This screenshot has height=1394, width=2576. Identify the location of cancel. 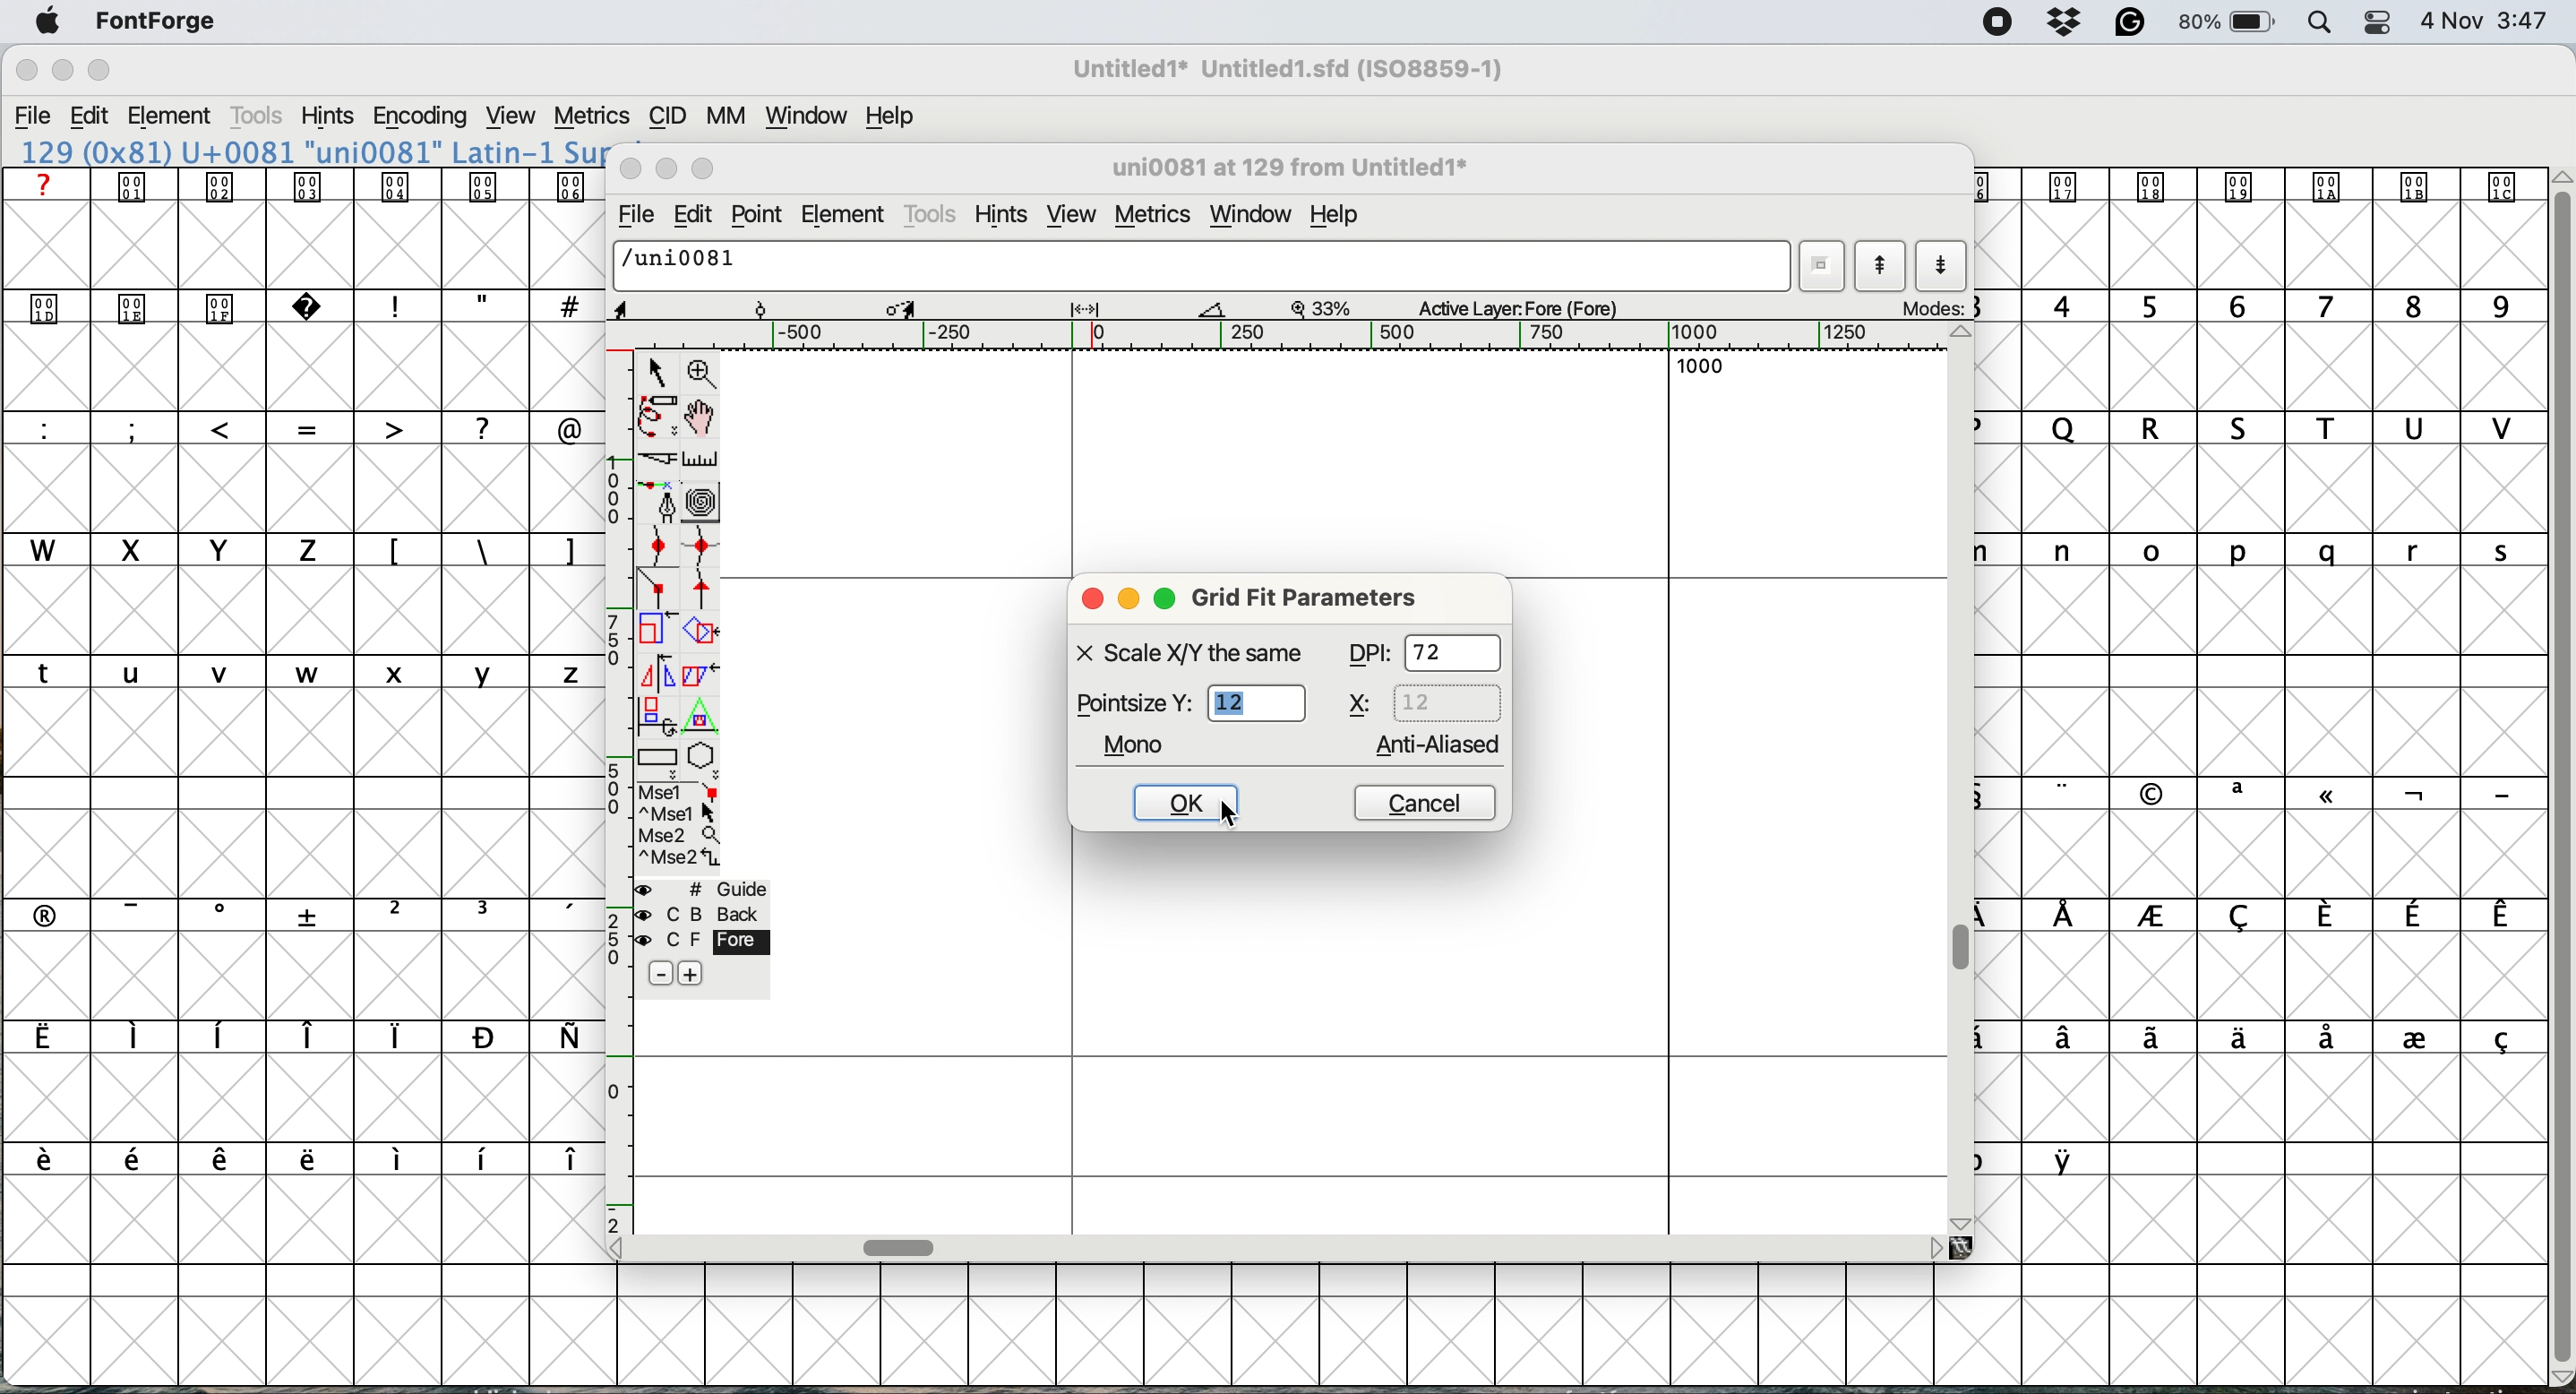
(1428, 804).